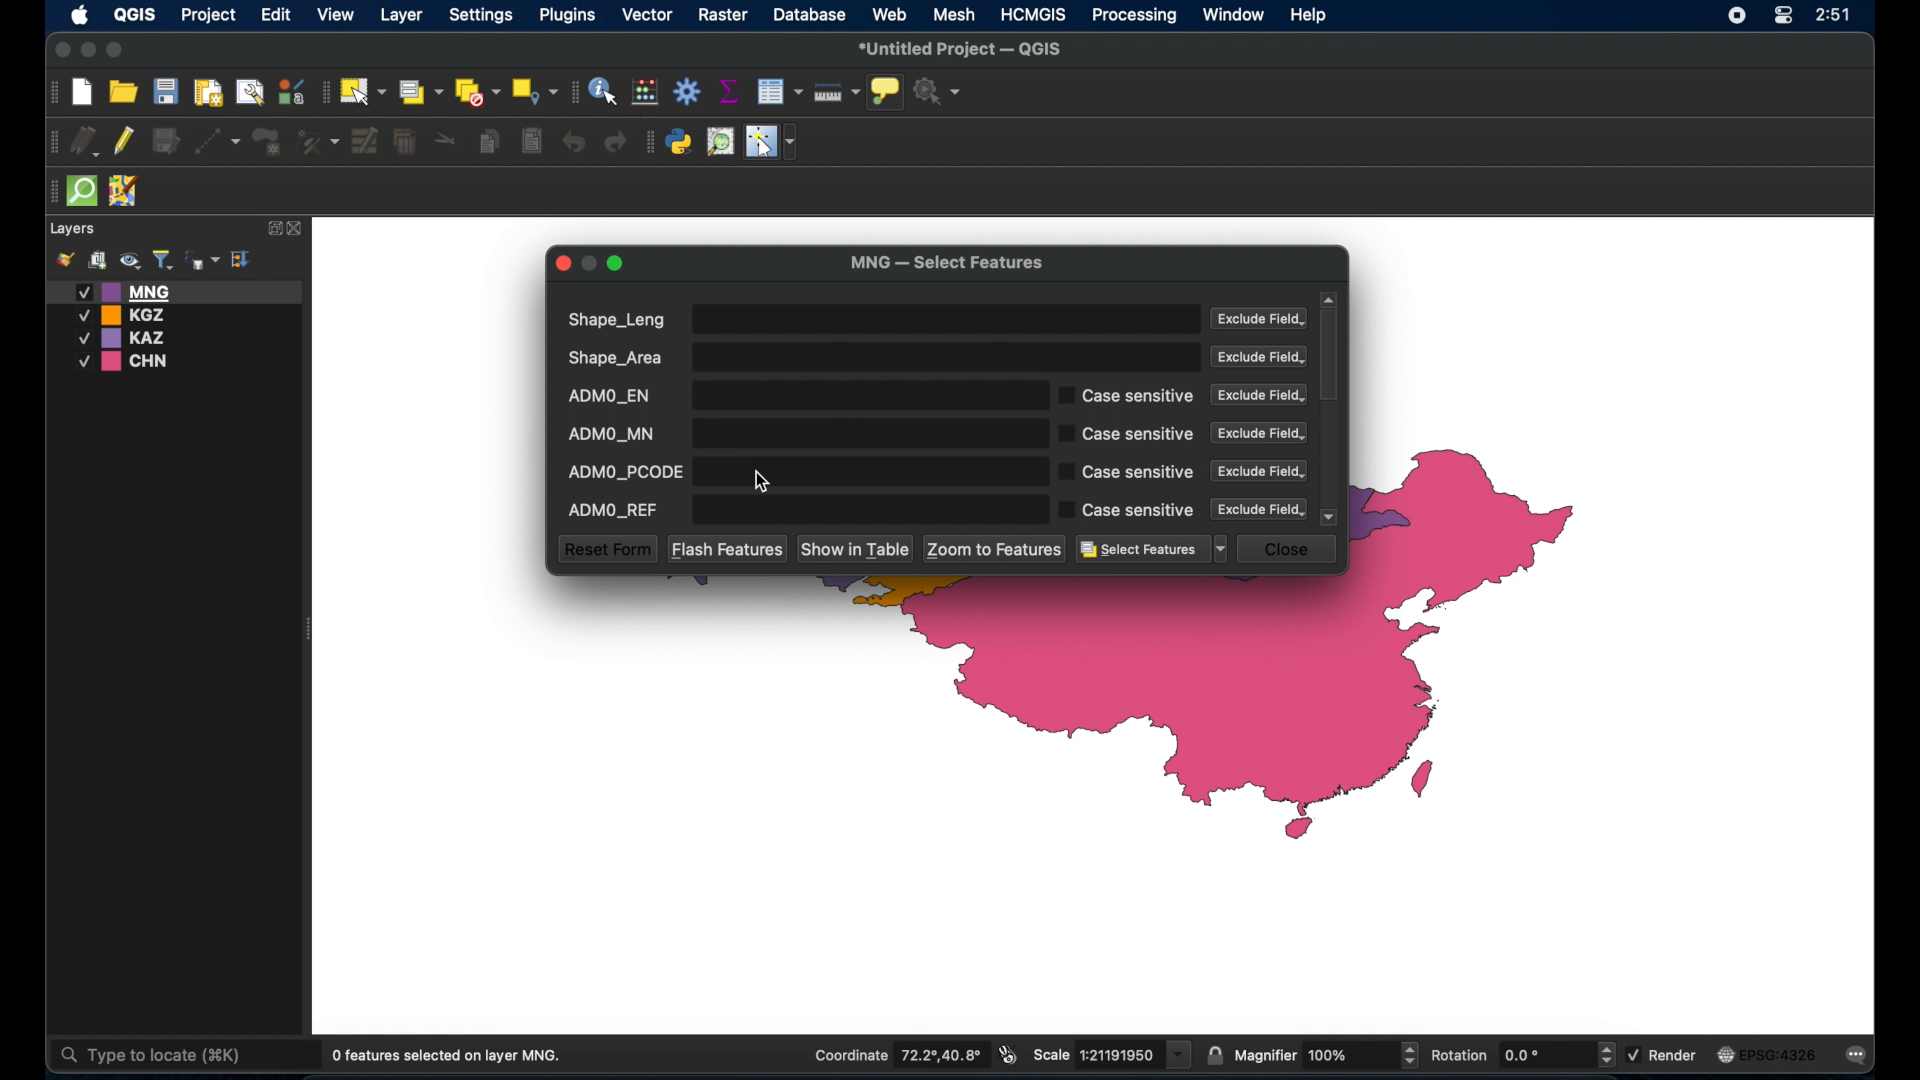 This screenshot has width=1920, height=1080. What do you see at coordinates (1127, 510) in the screenshot?
I see `case sensitive` at bounding box center [1127, 510].